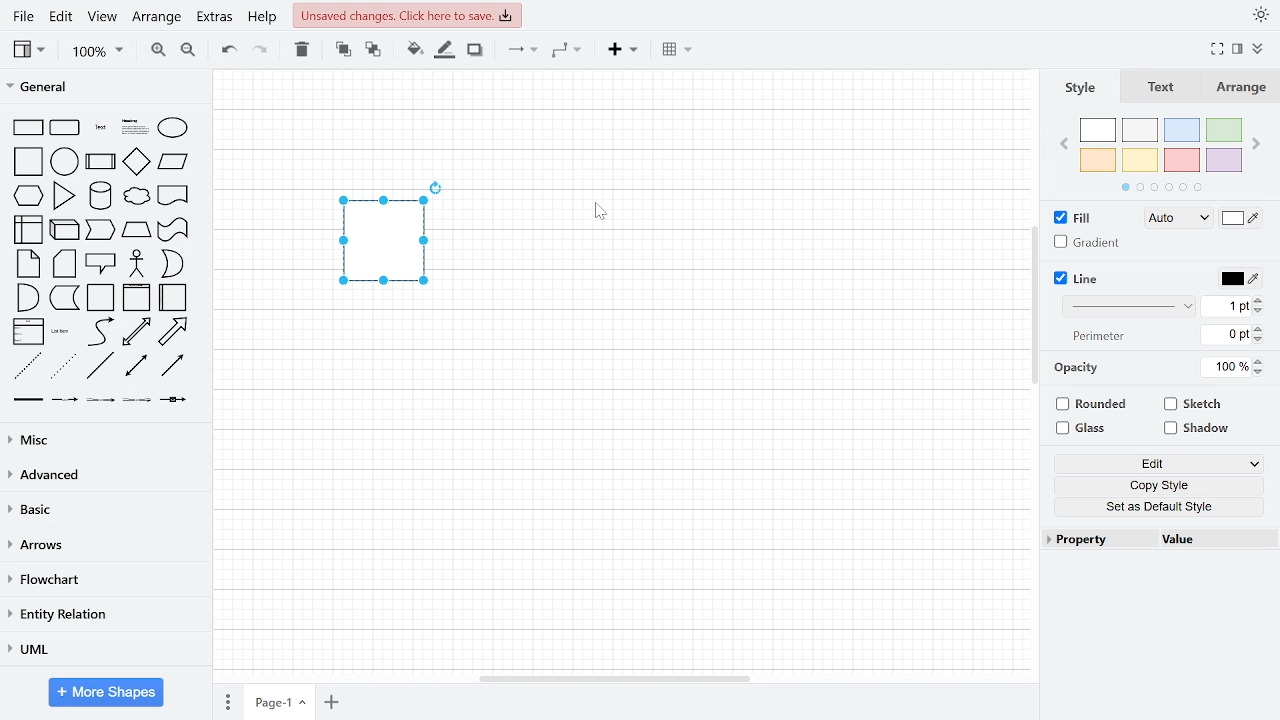  I want to click on data storage, so click(65, 297).